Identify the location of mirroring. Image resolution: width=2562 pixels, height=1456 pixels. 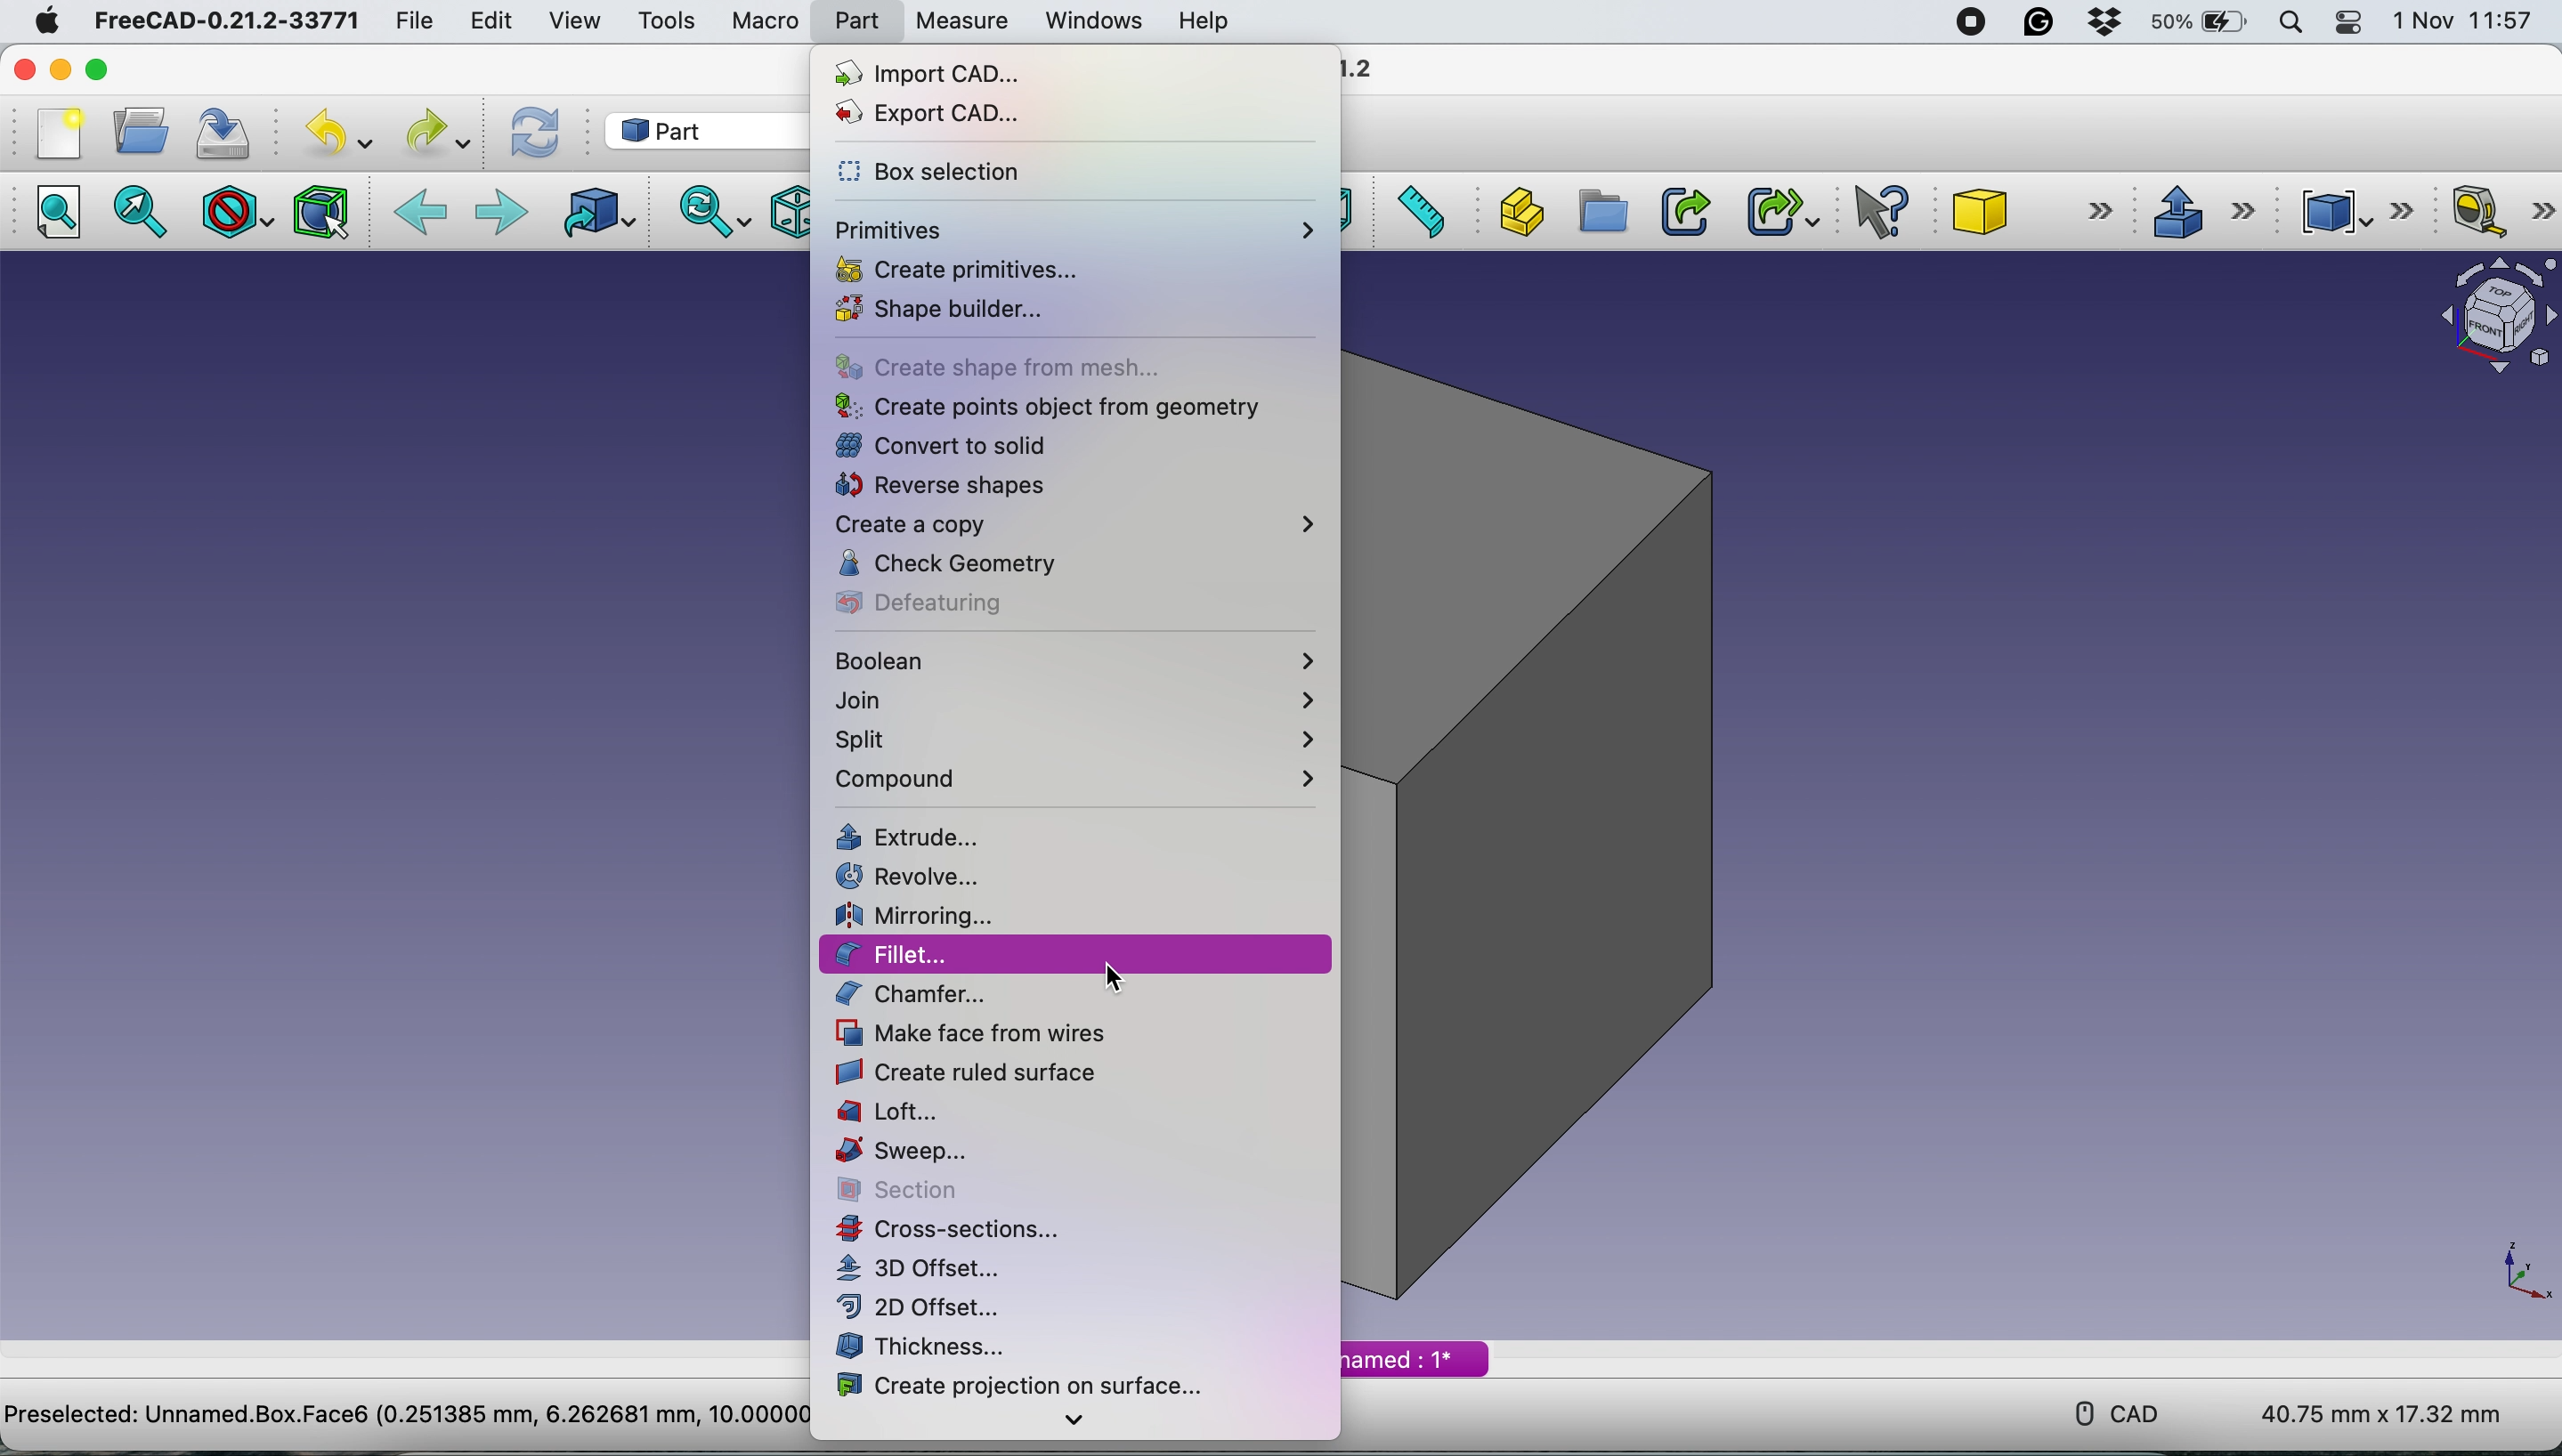
(924, 912).